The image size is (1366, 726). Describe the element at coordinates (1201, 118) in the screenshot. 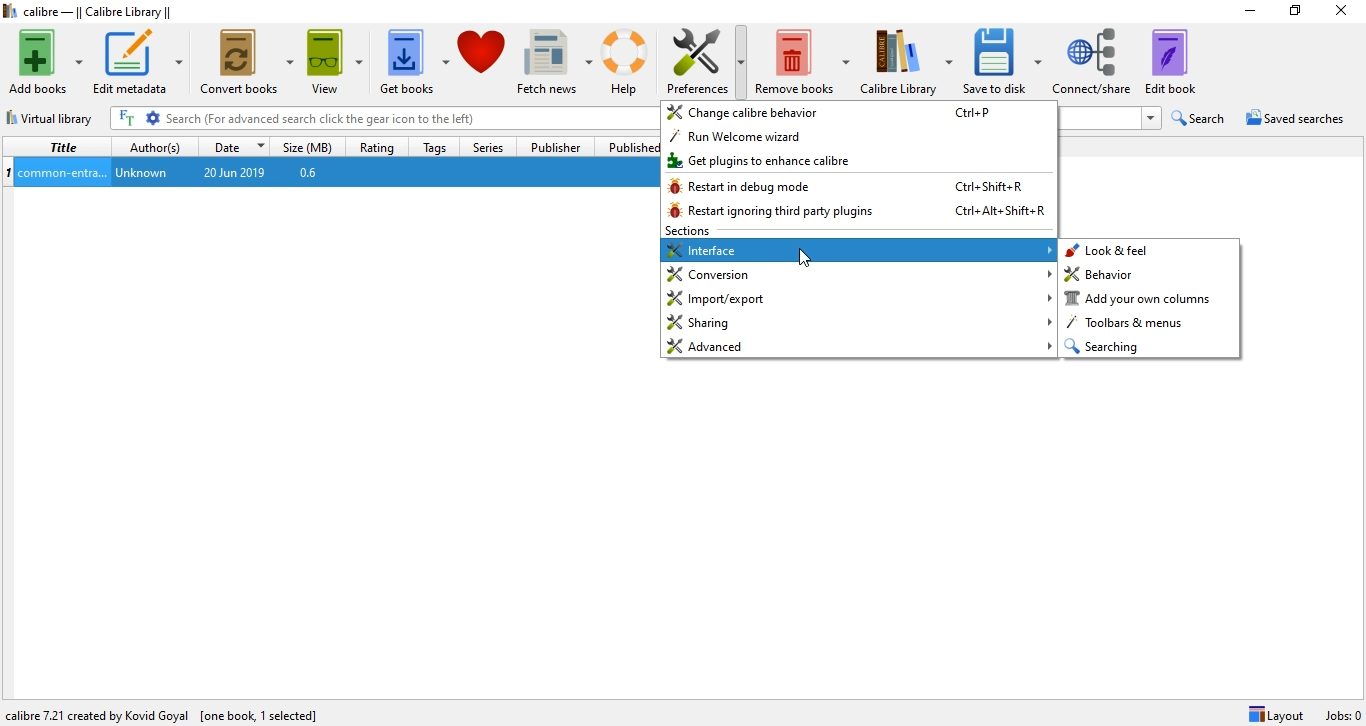

I see `Search` at that location.